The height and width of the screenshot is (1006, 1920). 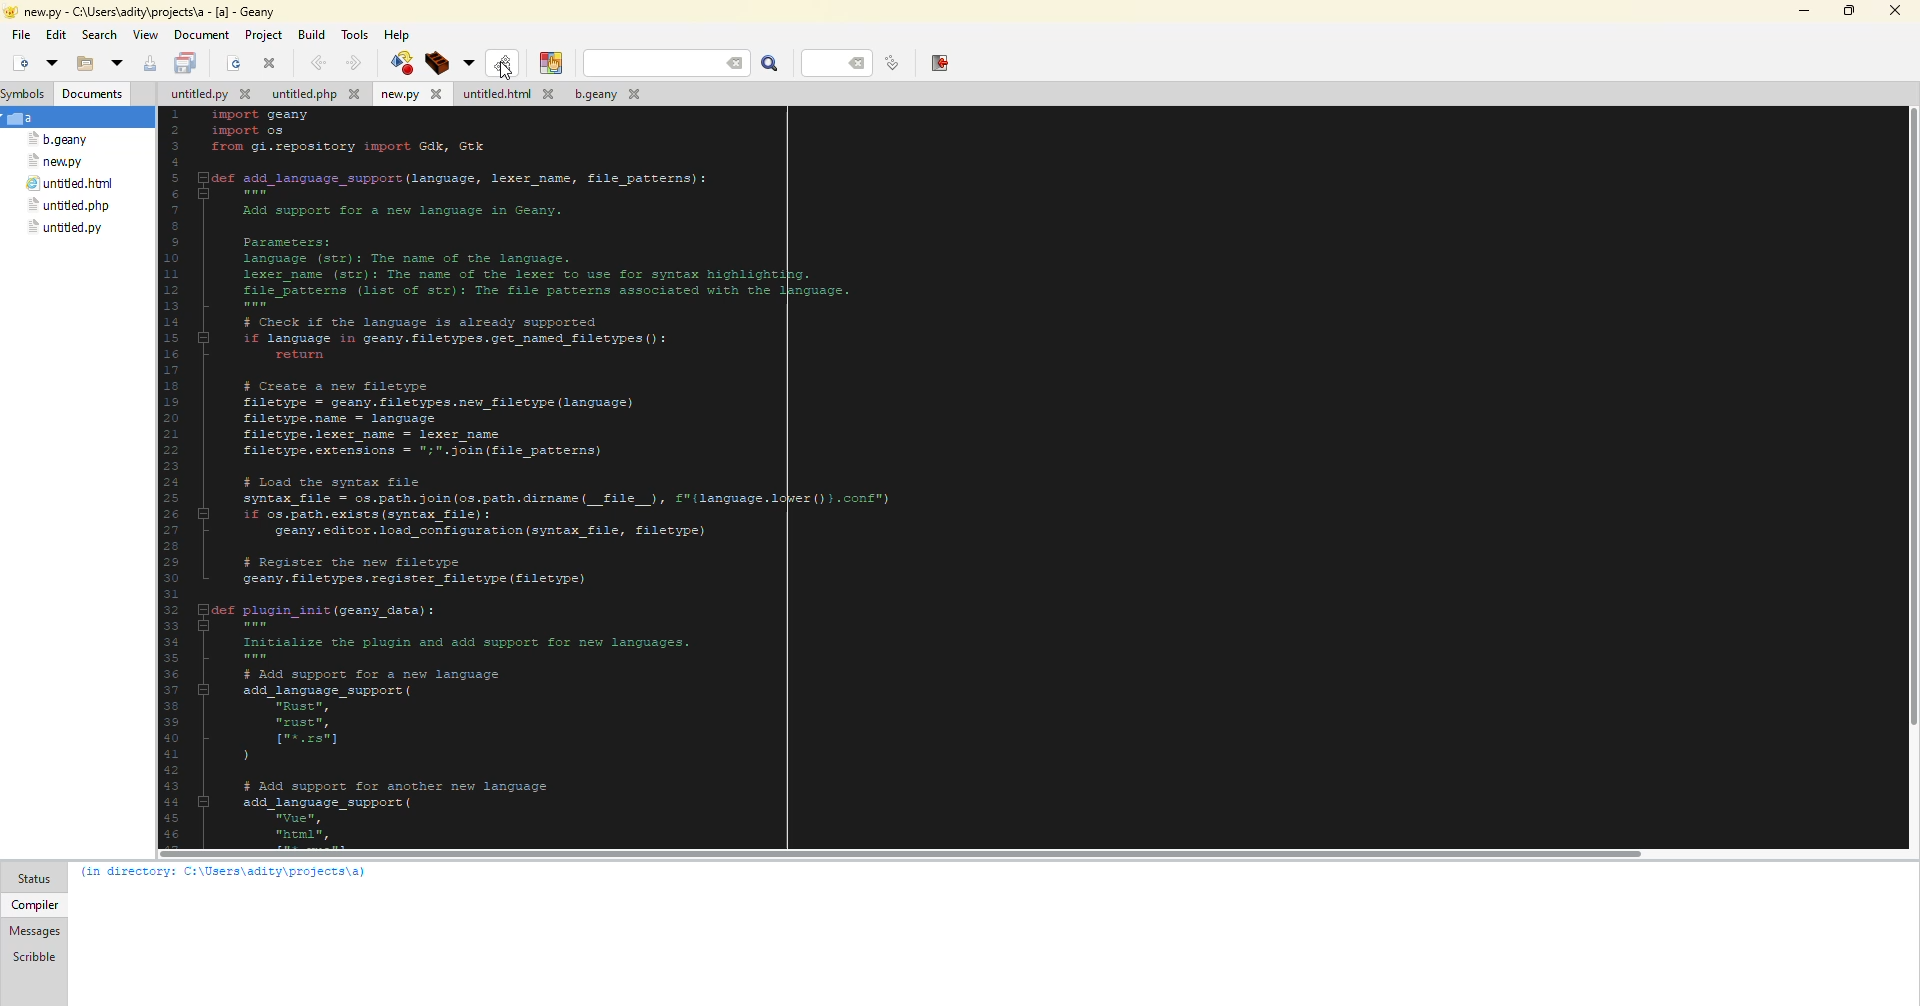 What do you see at coordinates (39, 878) in the screenshot?
I see `status` at bounding box center [39, 878].